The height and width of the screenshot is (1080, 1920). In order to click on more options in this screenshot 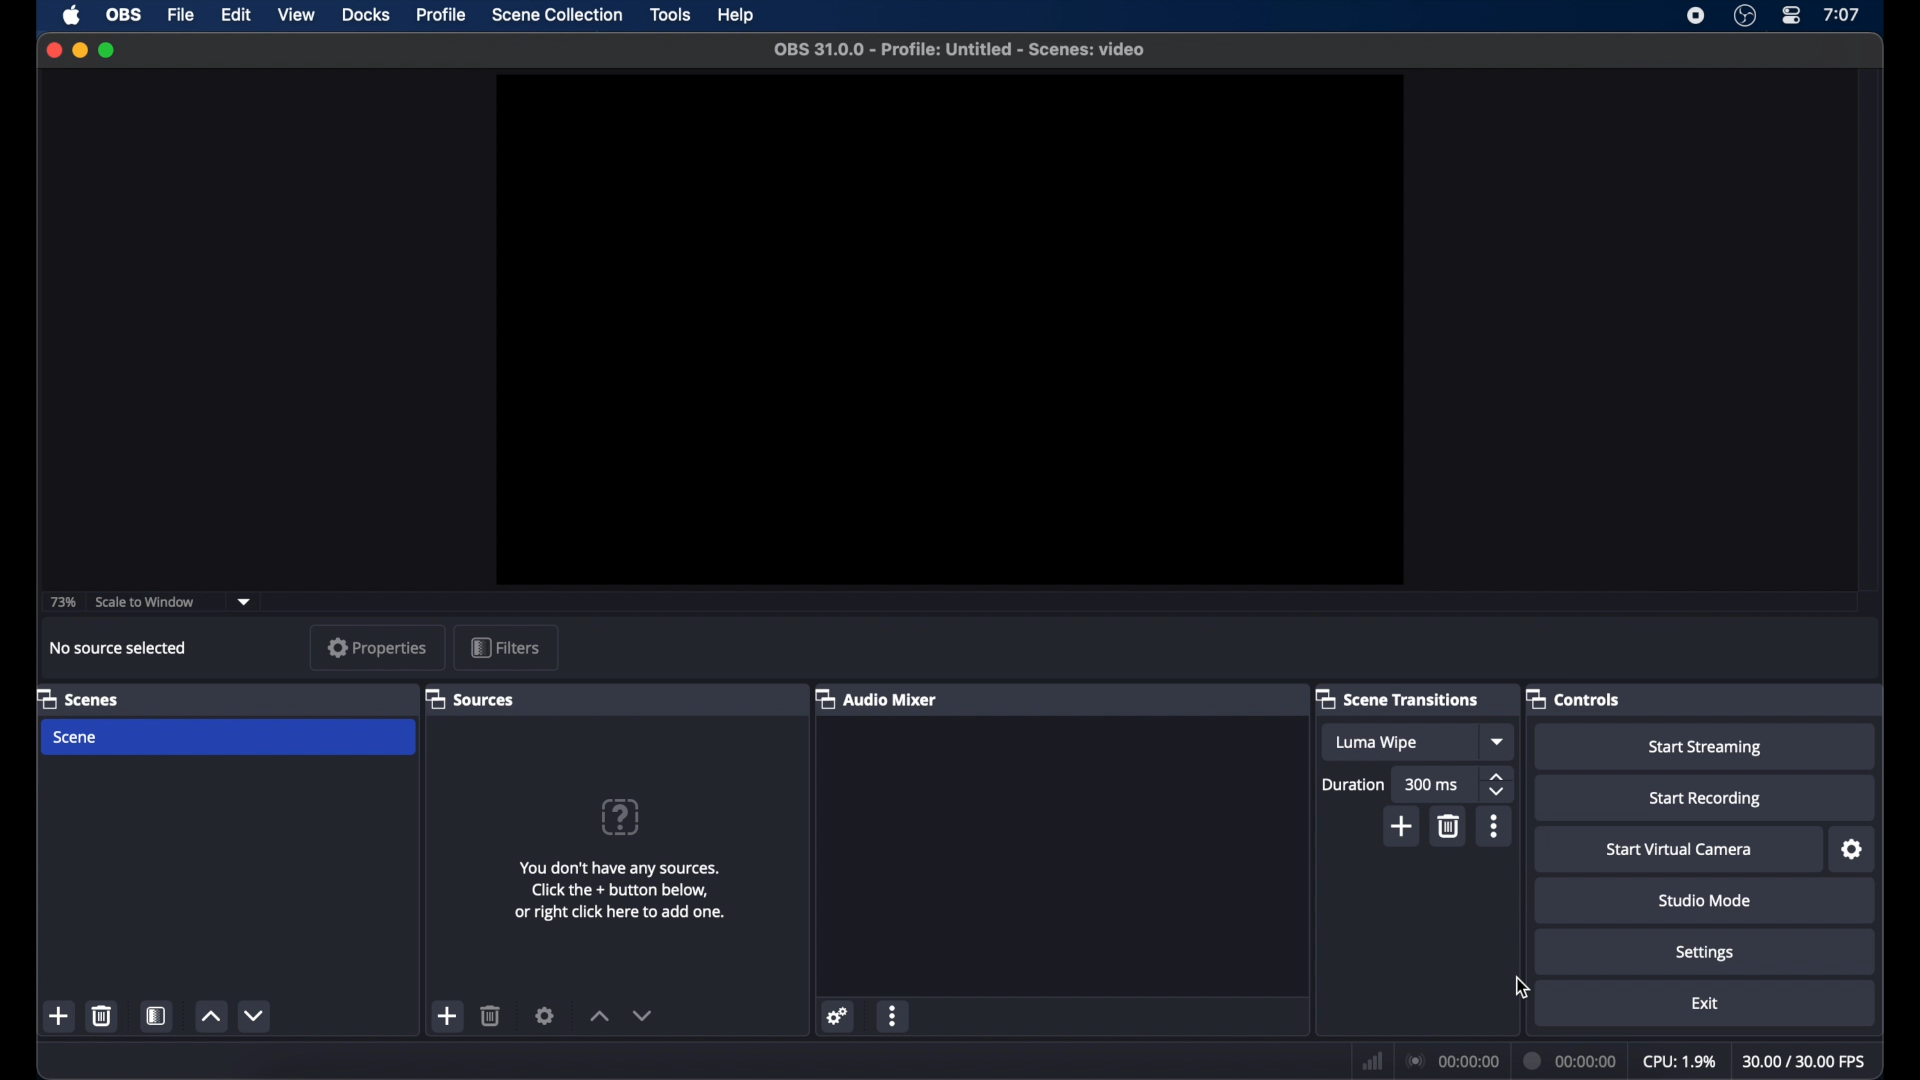, I will do `click(1494, 826)`.